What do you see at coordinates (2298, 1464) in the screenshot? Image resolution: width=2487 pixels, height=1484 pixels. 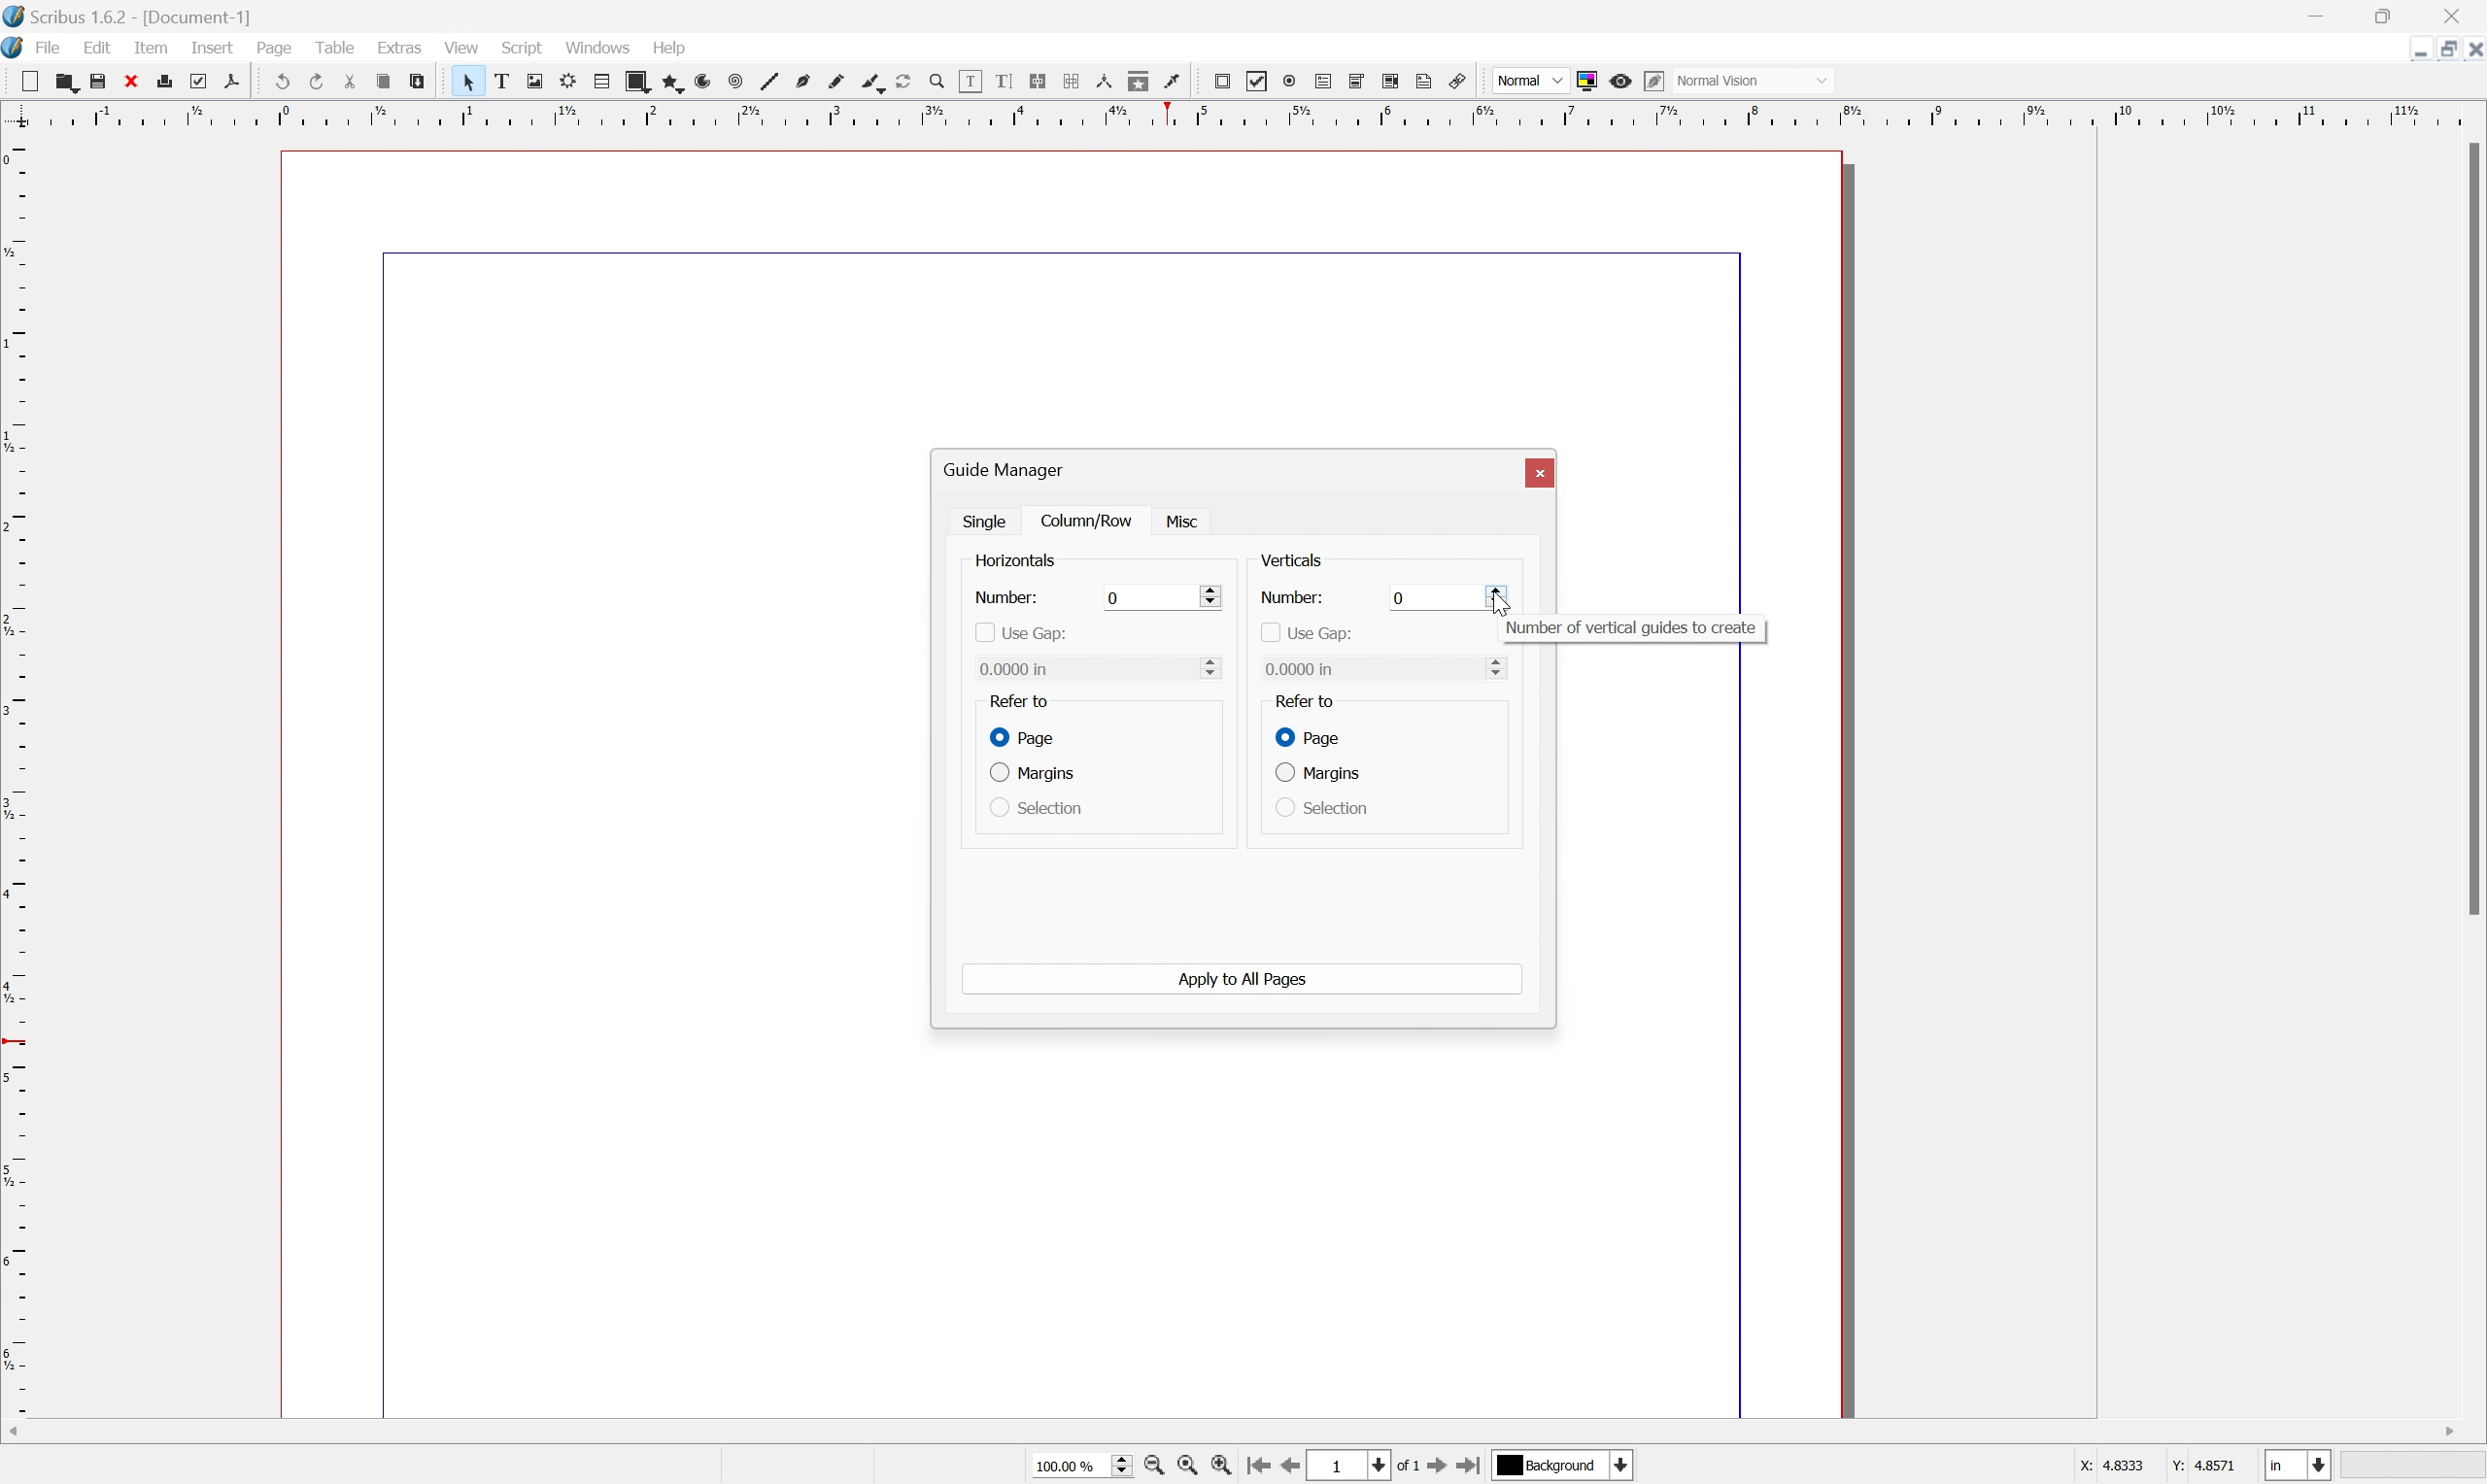 I see `select current unit` at bounding box center [2298, 1464].